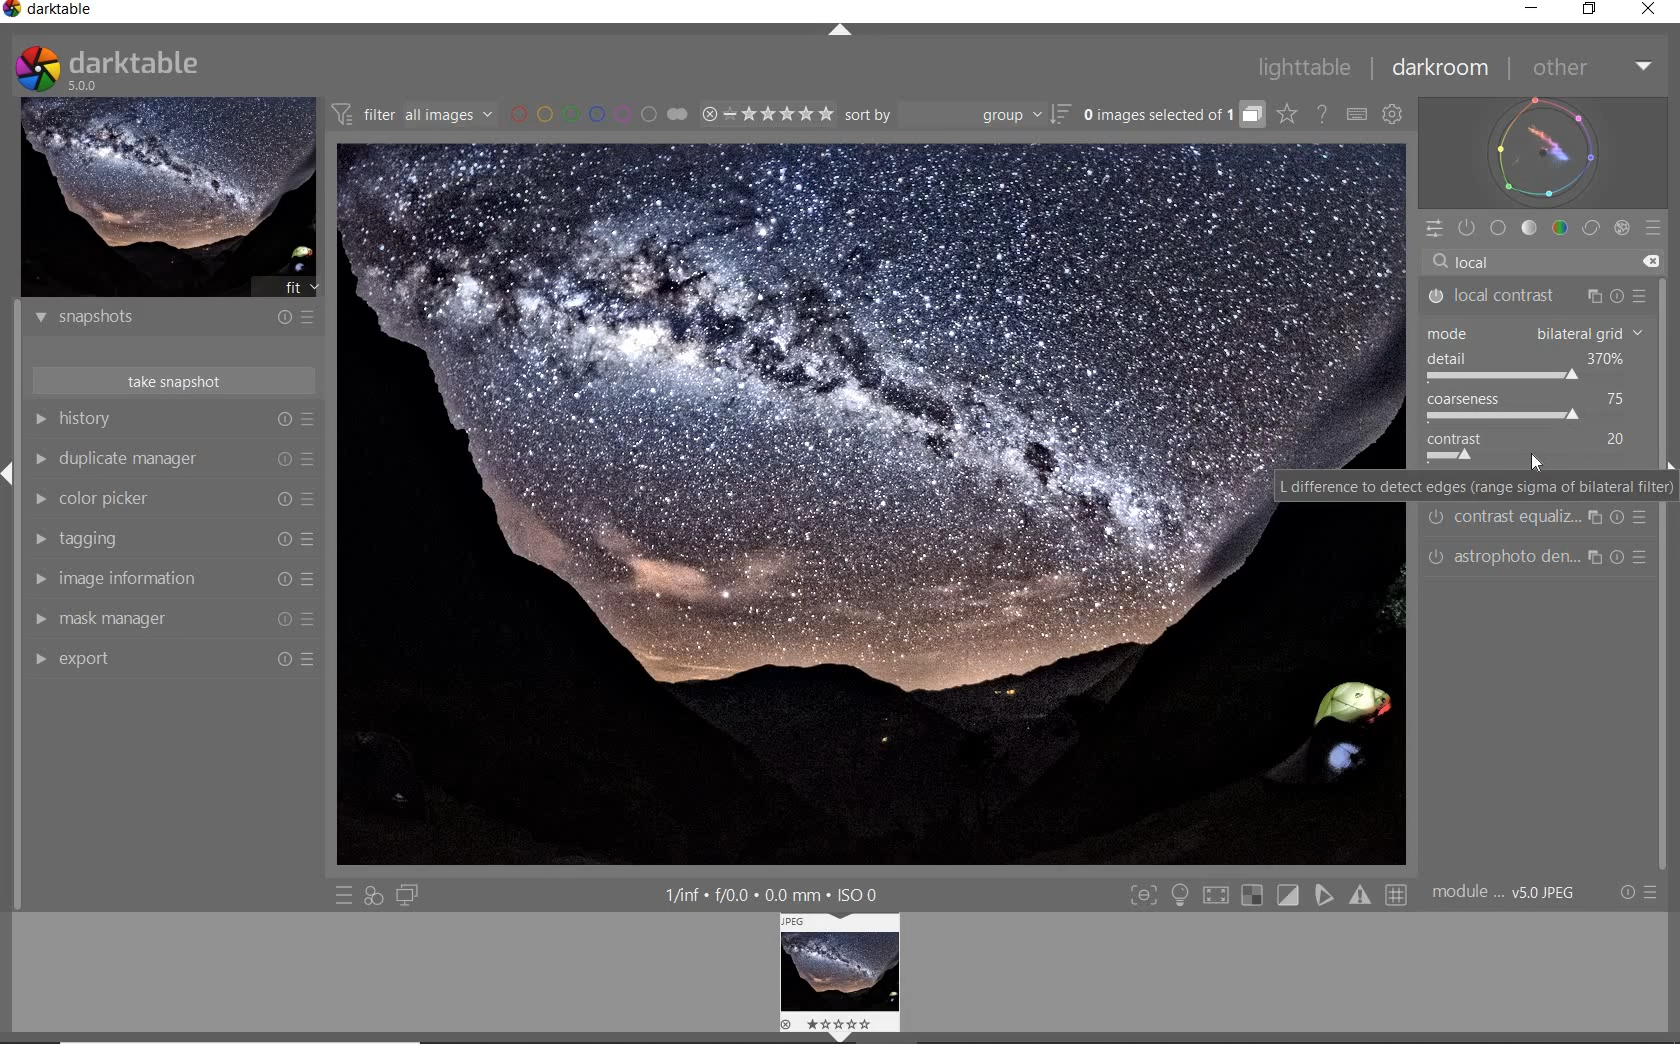  I want to click on darktable 5.0.0, so click(162, 67).